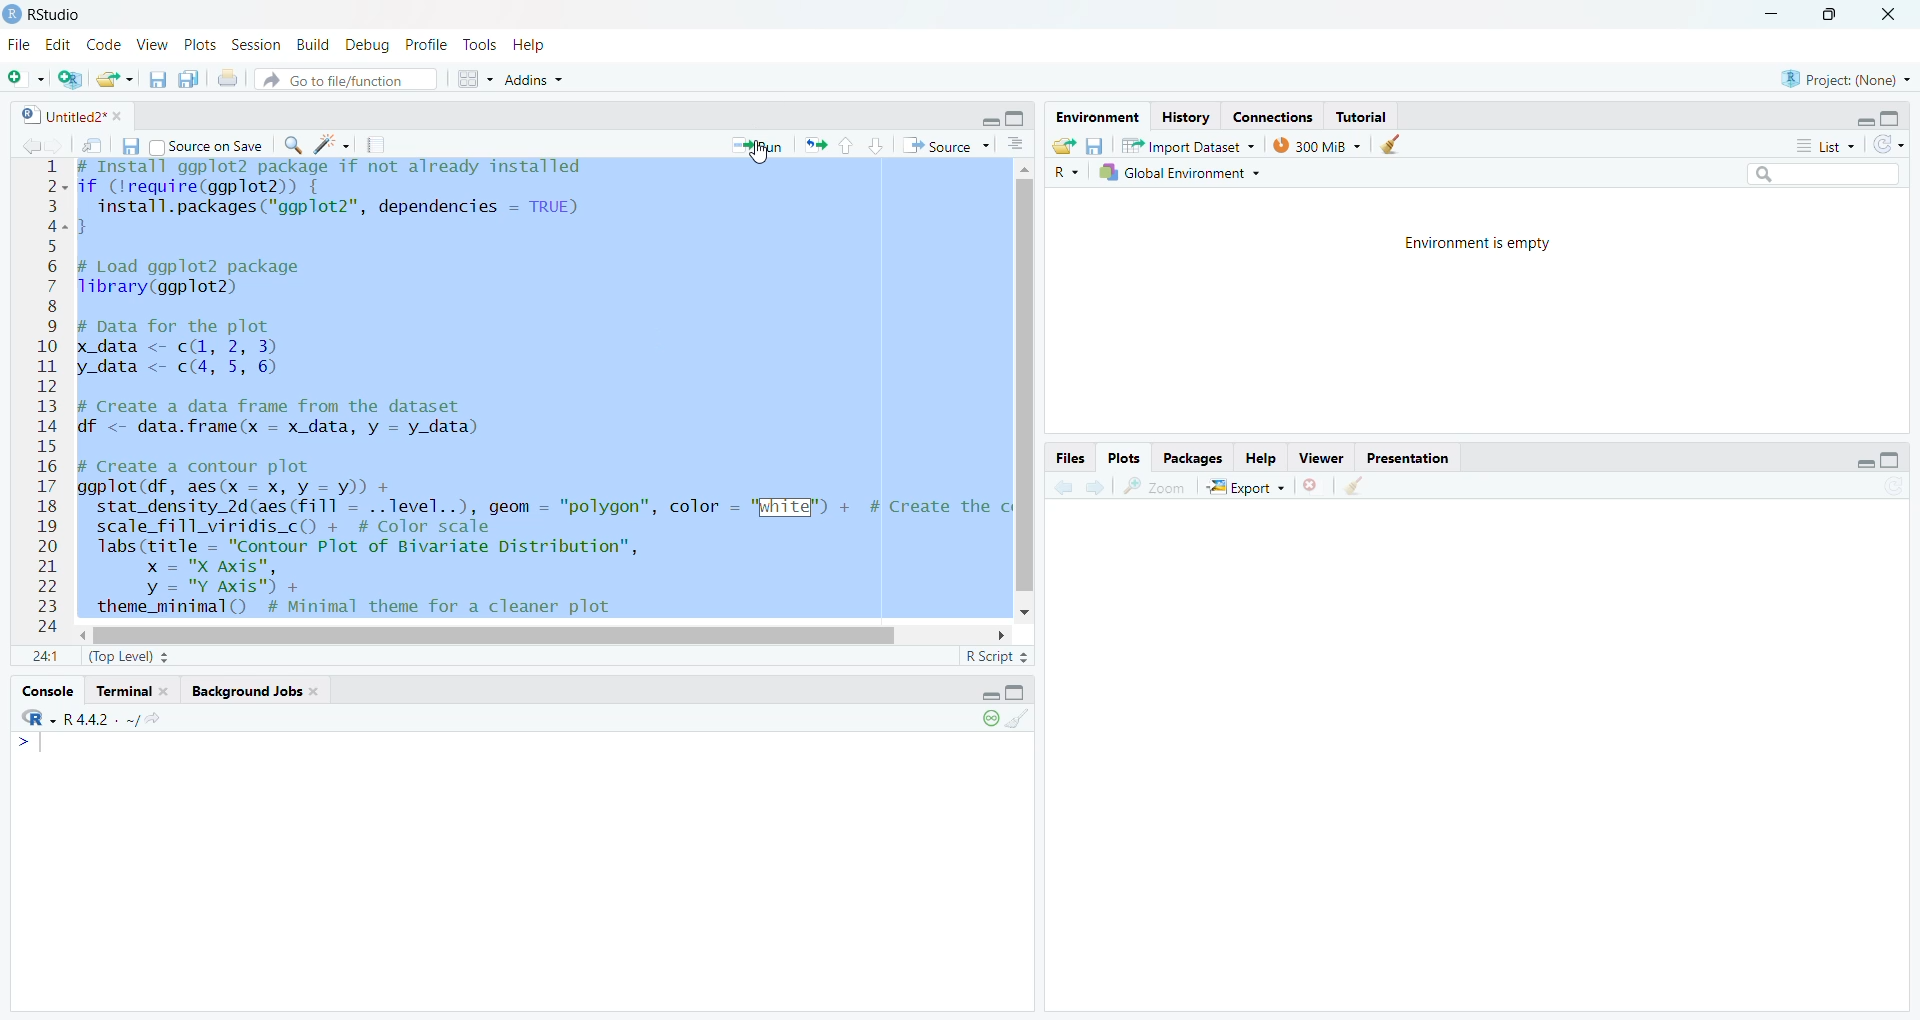 Image resolution: width=1920 pixels, height=1020 pixels. What do you see at coordinates (1895, 117) in the screenshot?
I see `hide console` at bounding box center [1895, 117].